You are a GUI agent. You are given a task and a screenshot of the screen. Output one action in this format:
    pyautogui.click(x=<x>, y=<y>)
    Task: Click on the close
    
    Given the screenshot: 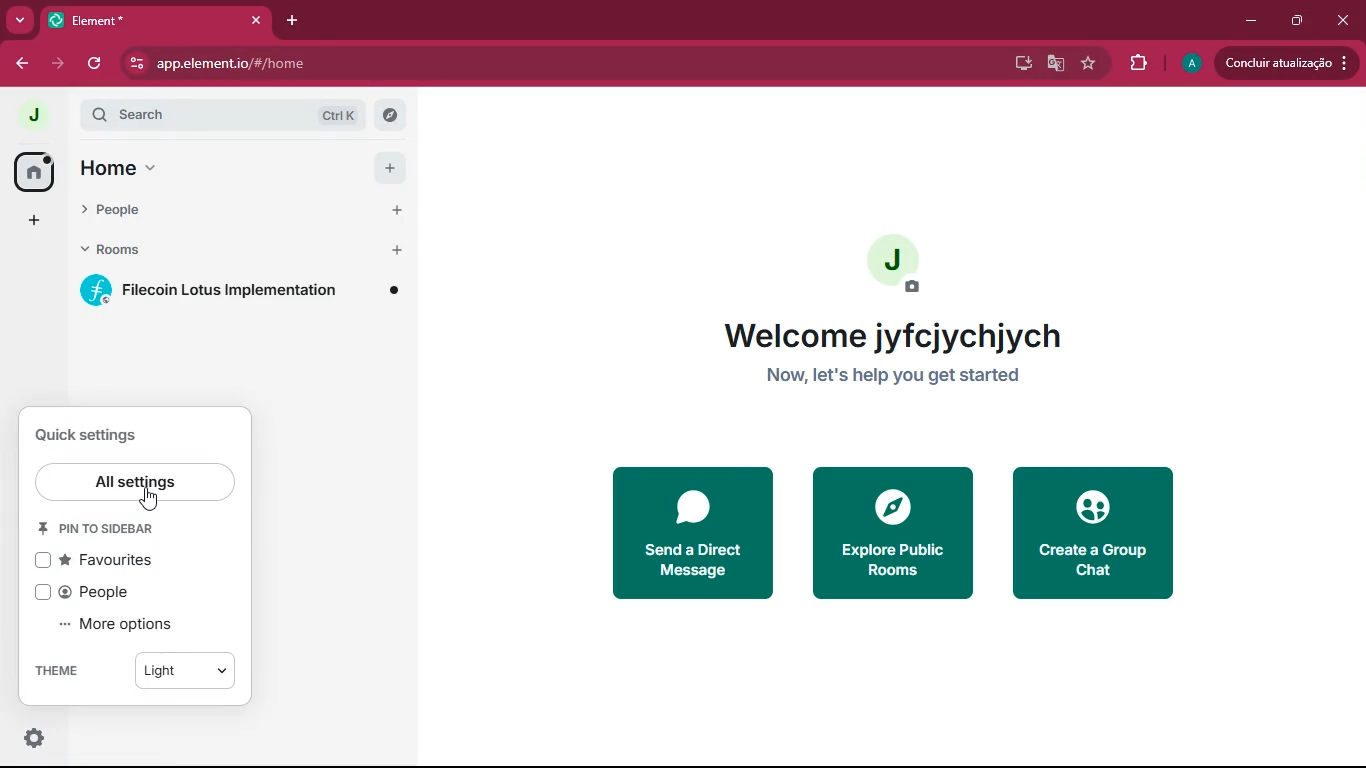 What is the action you would take?
    pyautogui.click(x=1343, y=24)
    